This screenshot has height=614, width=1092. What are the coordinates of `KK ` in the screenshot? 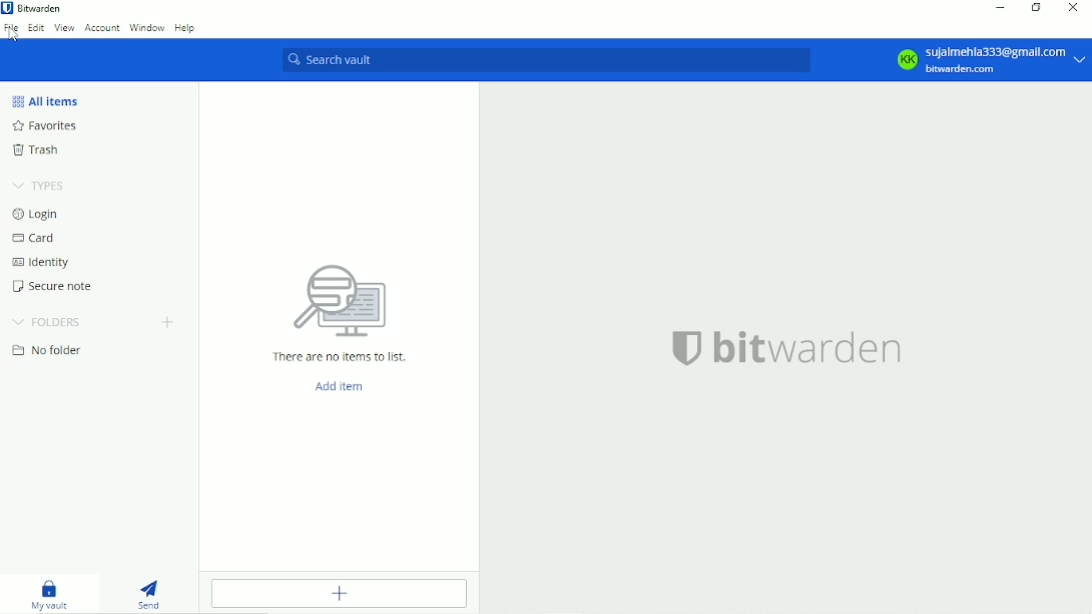 It's located at (907, 59).